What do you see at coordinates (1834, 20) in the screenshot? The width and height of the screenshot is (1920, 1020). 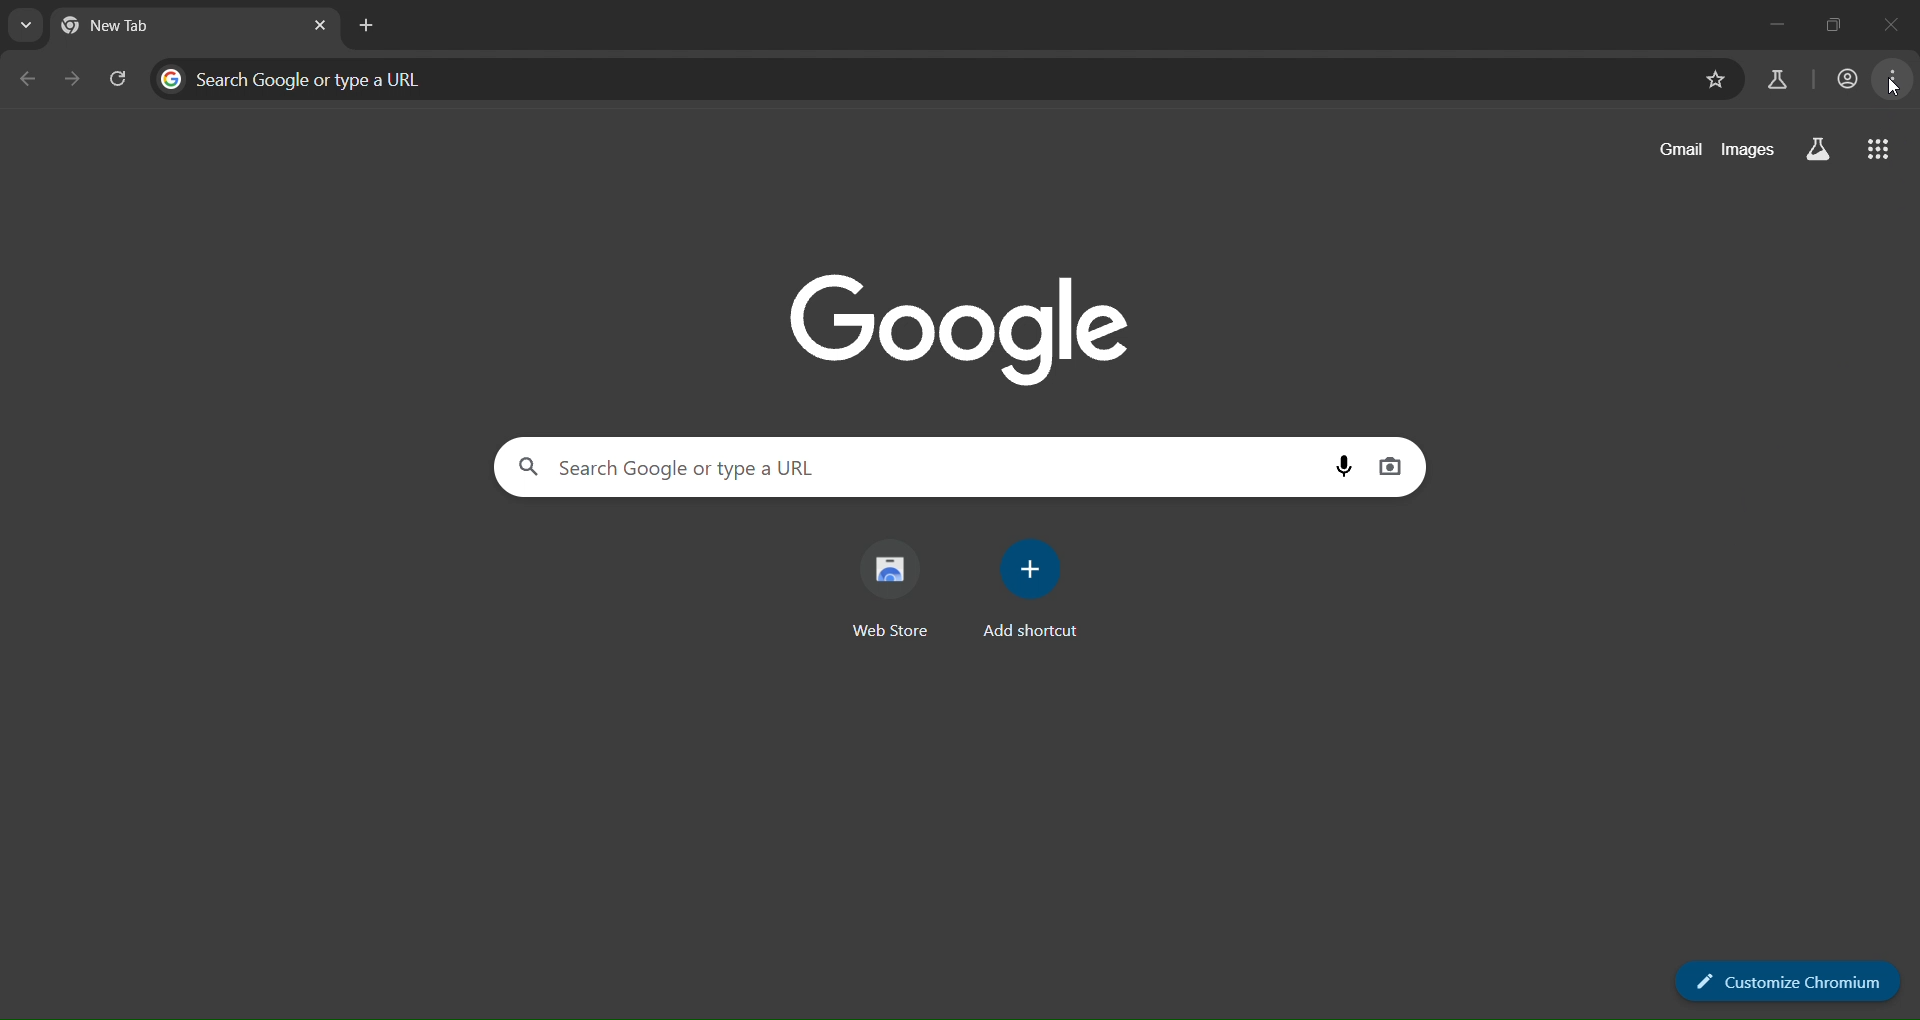 I see `maximize` at bounding box center [1834, 20].